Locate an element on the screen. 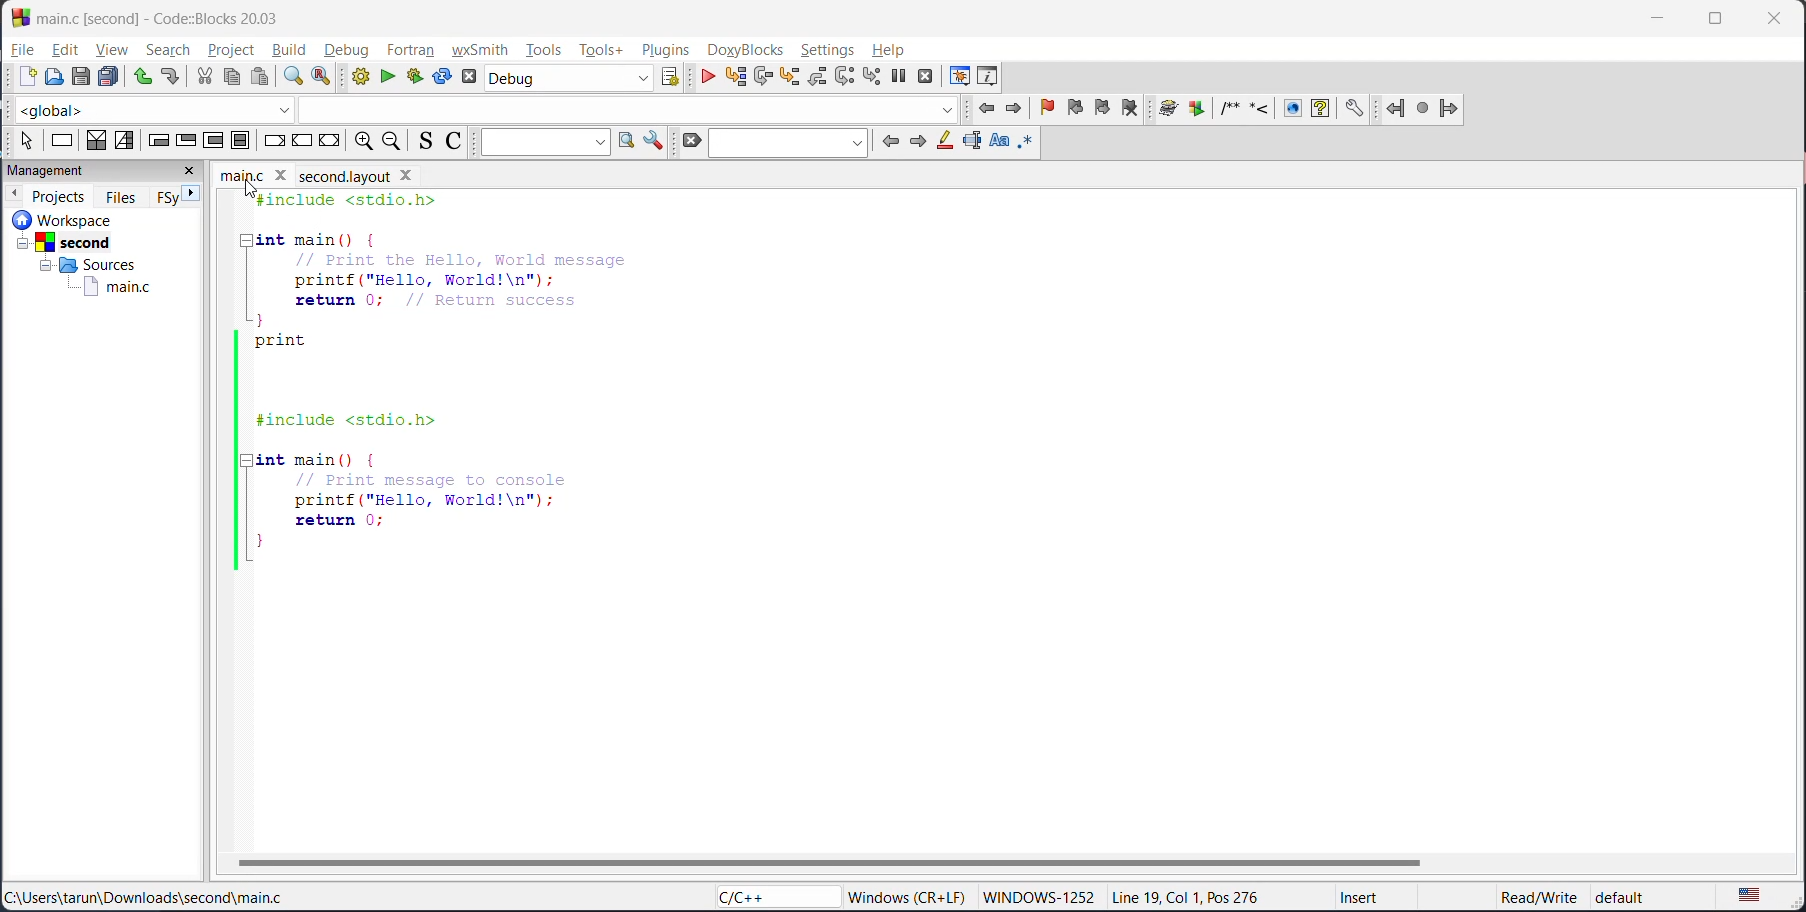 This screenshot has width=1806, height=912. jump back is located at coordinates (990, 111).